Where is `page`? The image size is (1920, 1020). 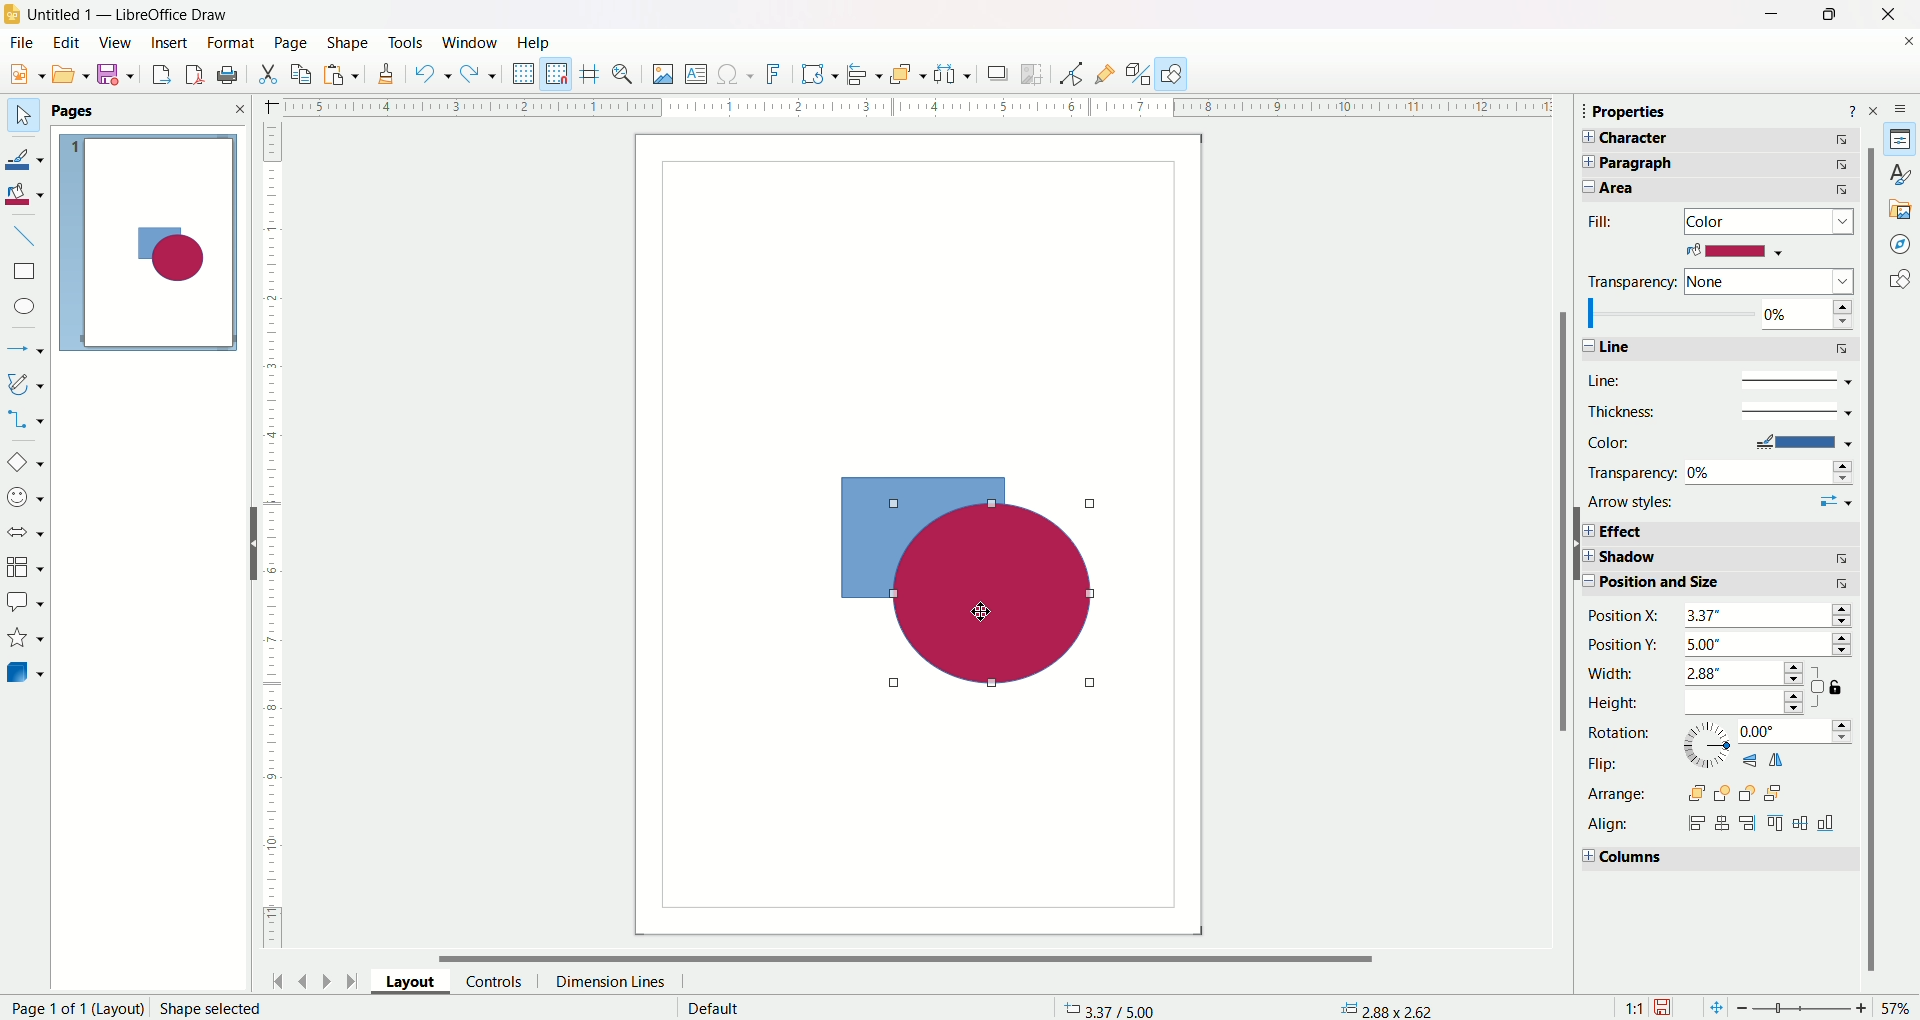
page is located at coordinates (155, 245).